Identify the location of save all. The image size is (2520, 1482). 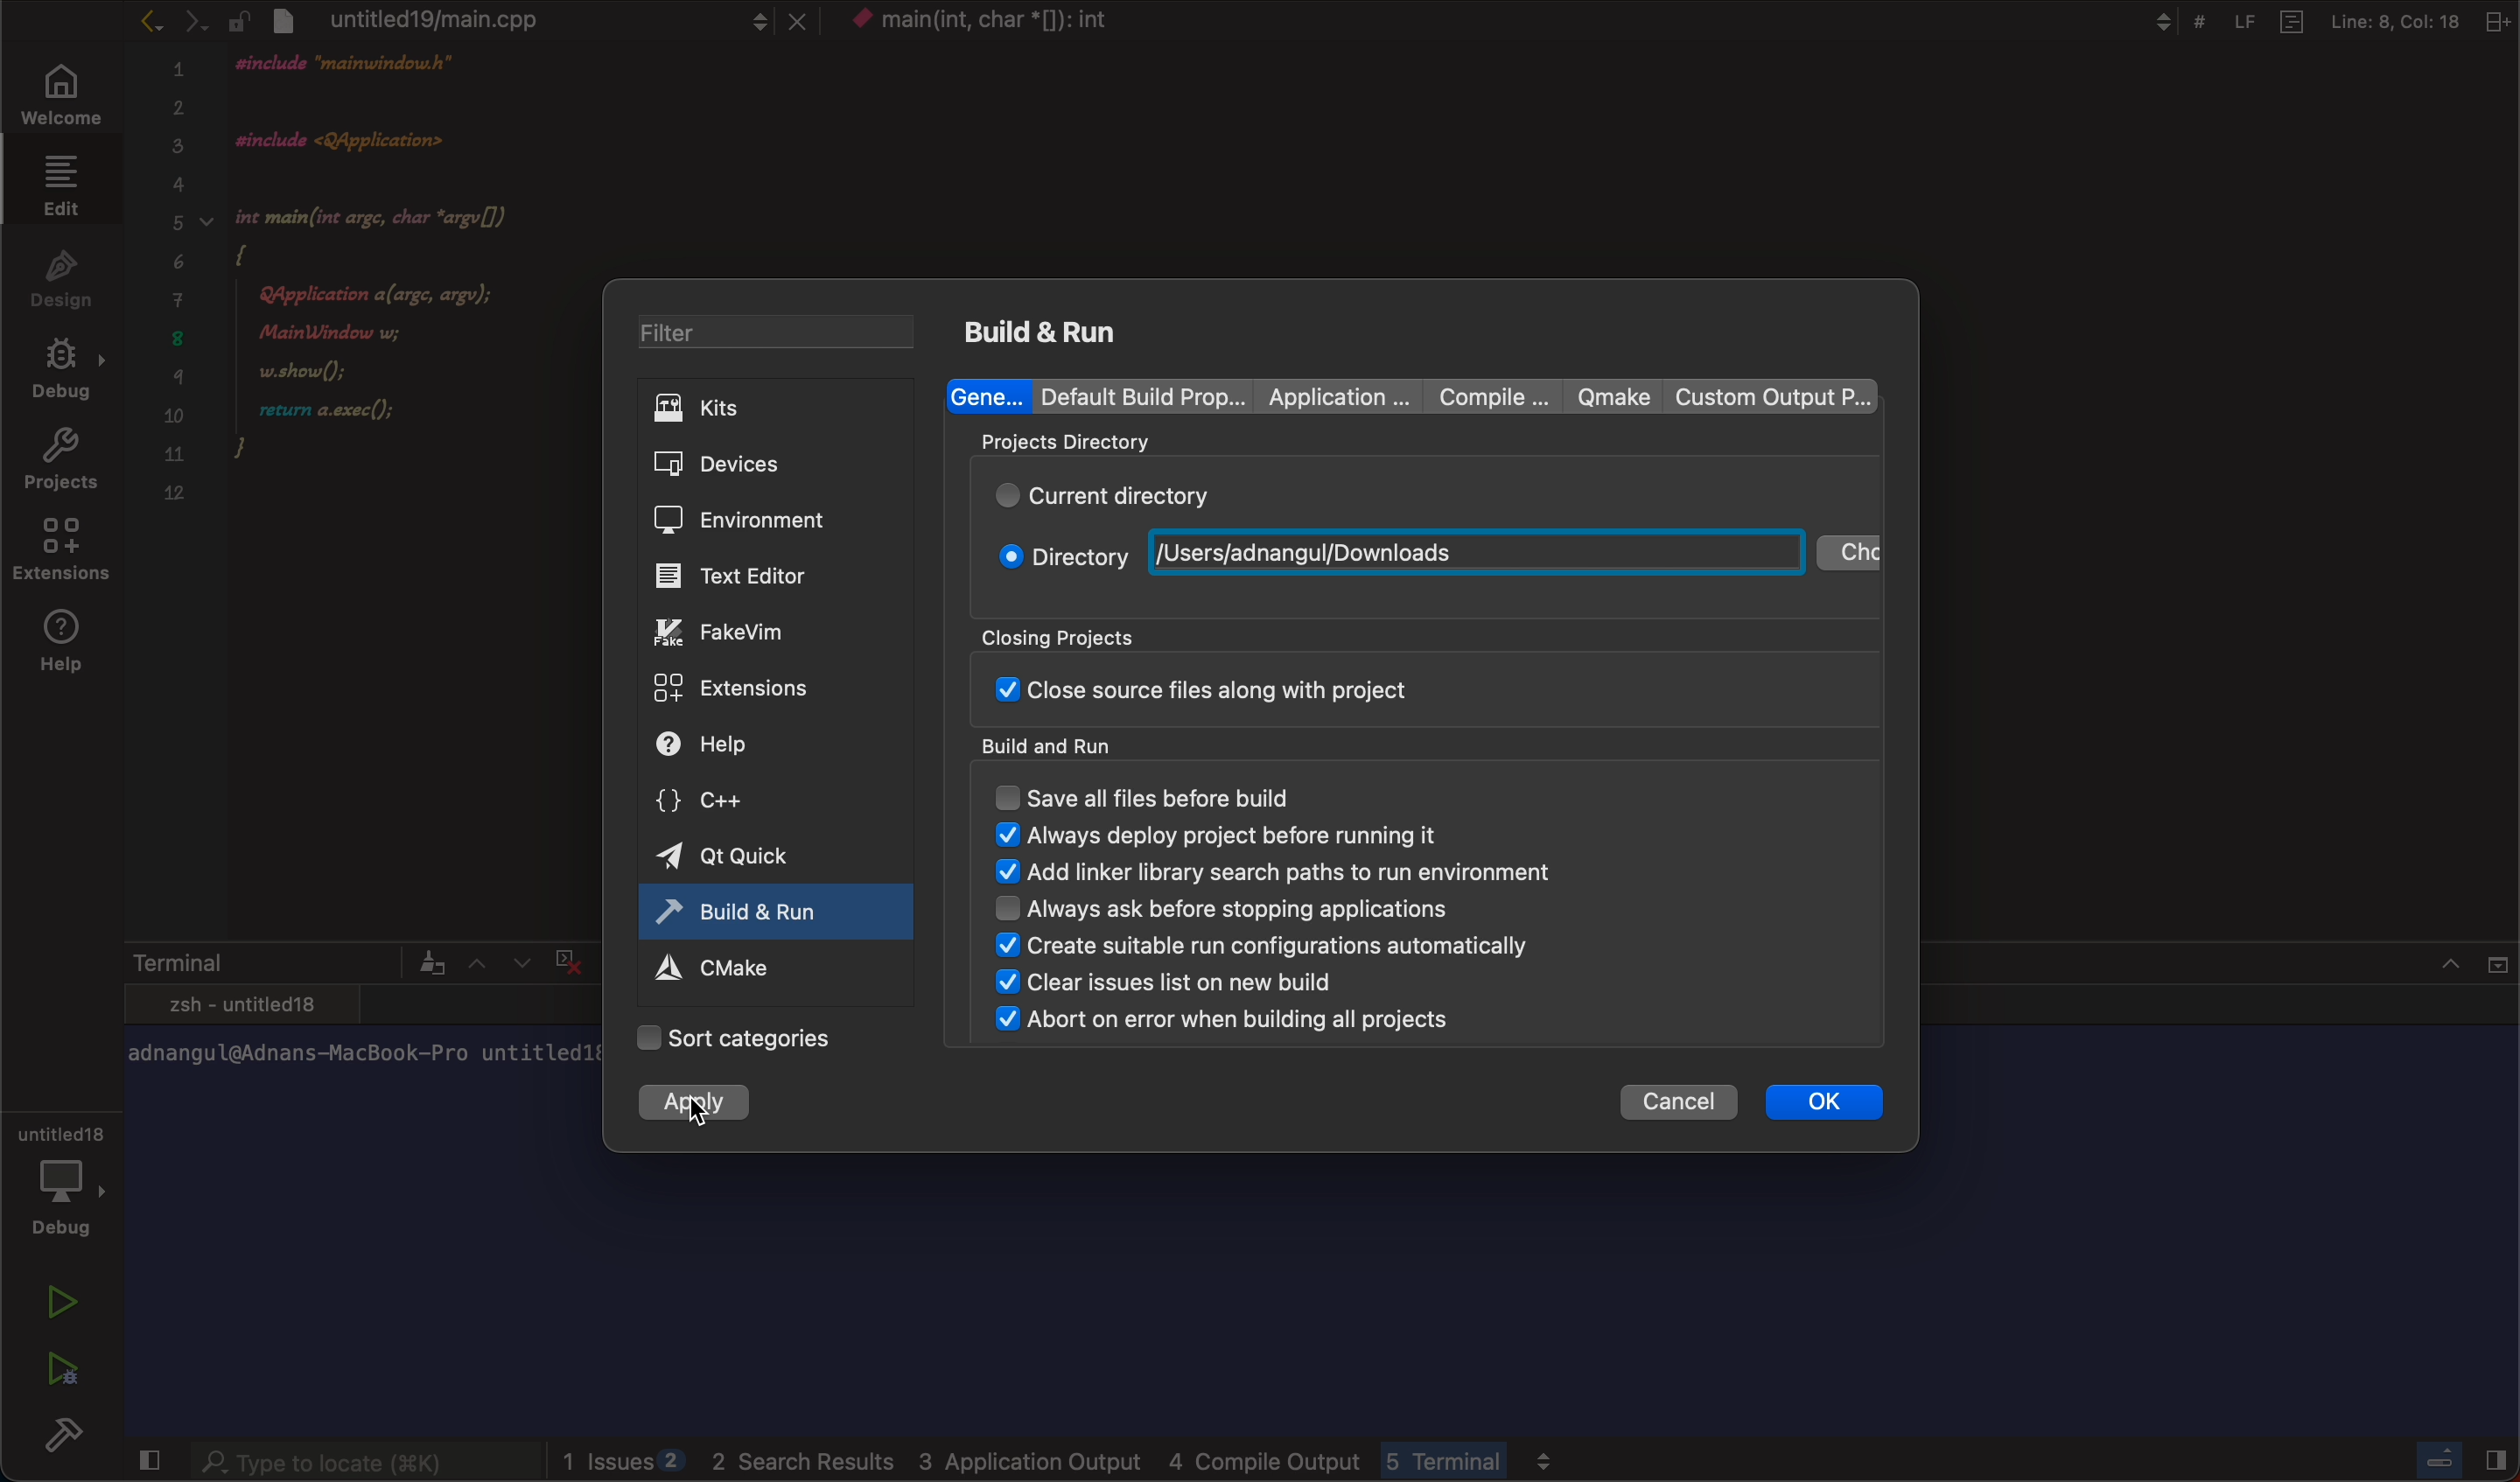
(1144, 792).